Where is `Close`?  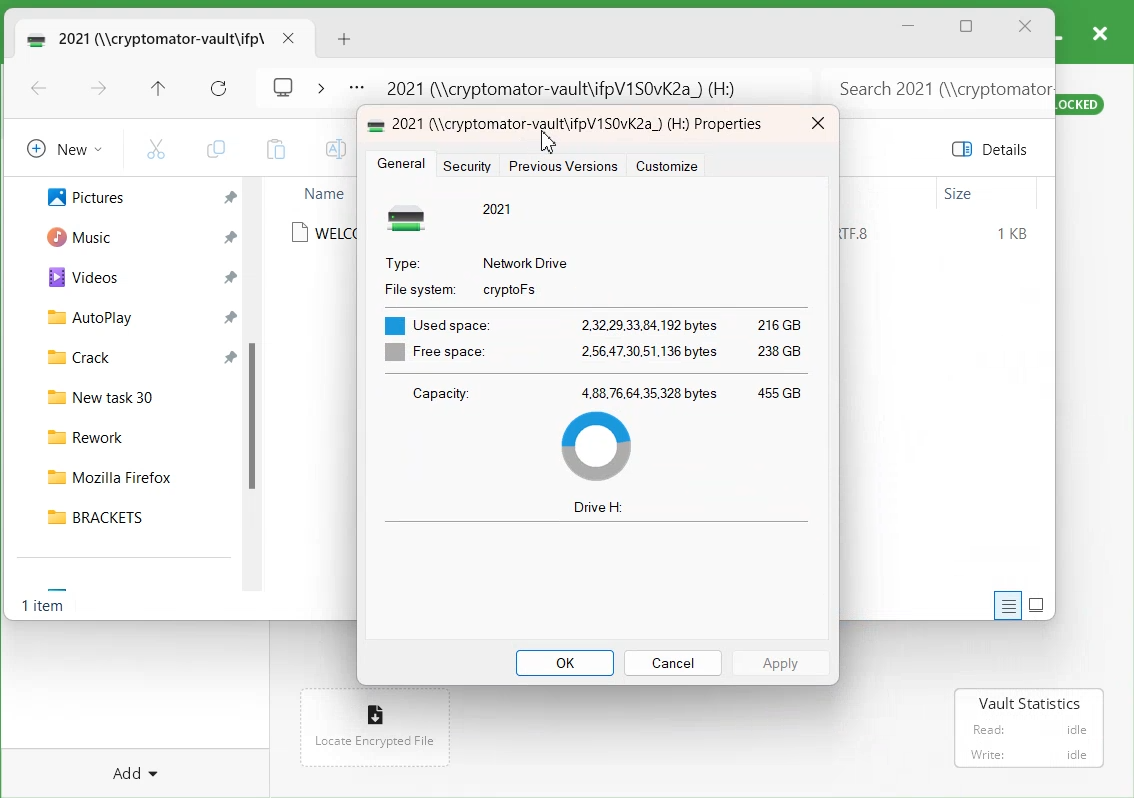
Close is located at coordinates (817, 124).